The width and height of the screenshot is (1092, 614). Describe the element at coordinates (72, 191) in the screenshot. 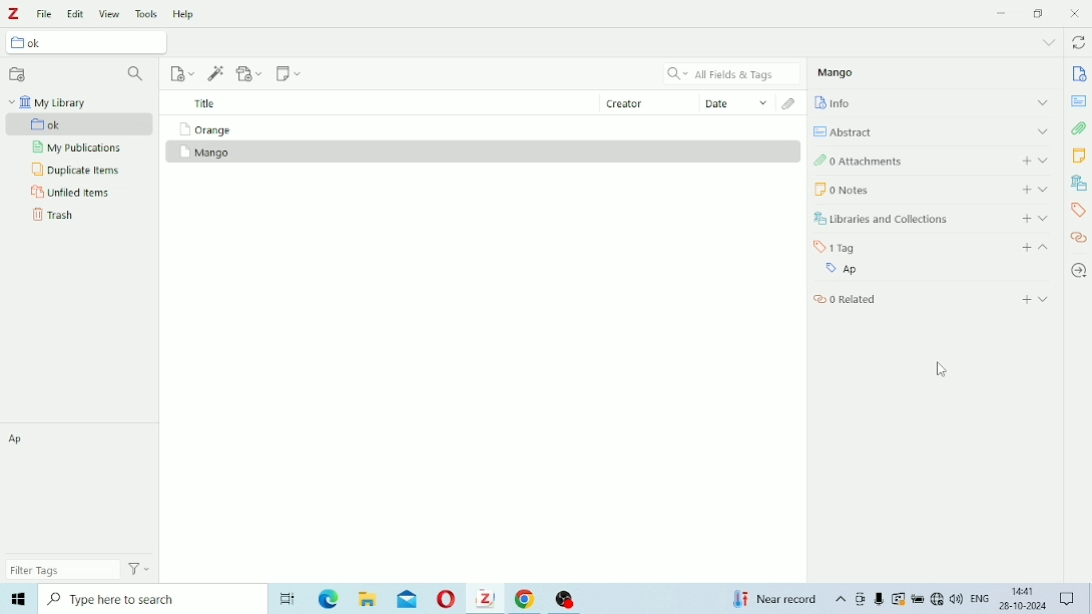

I see `Unfiled Items` at that location.